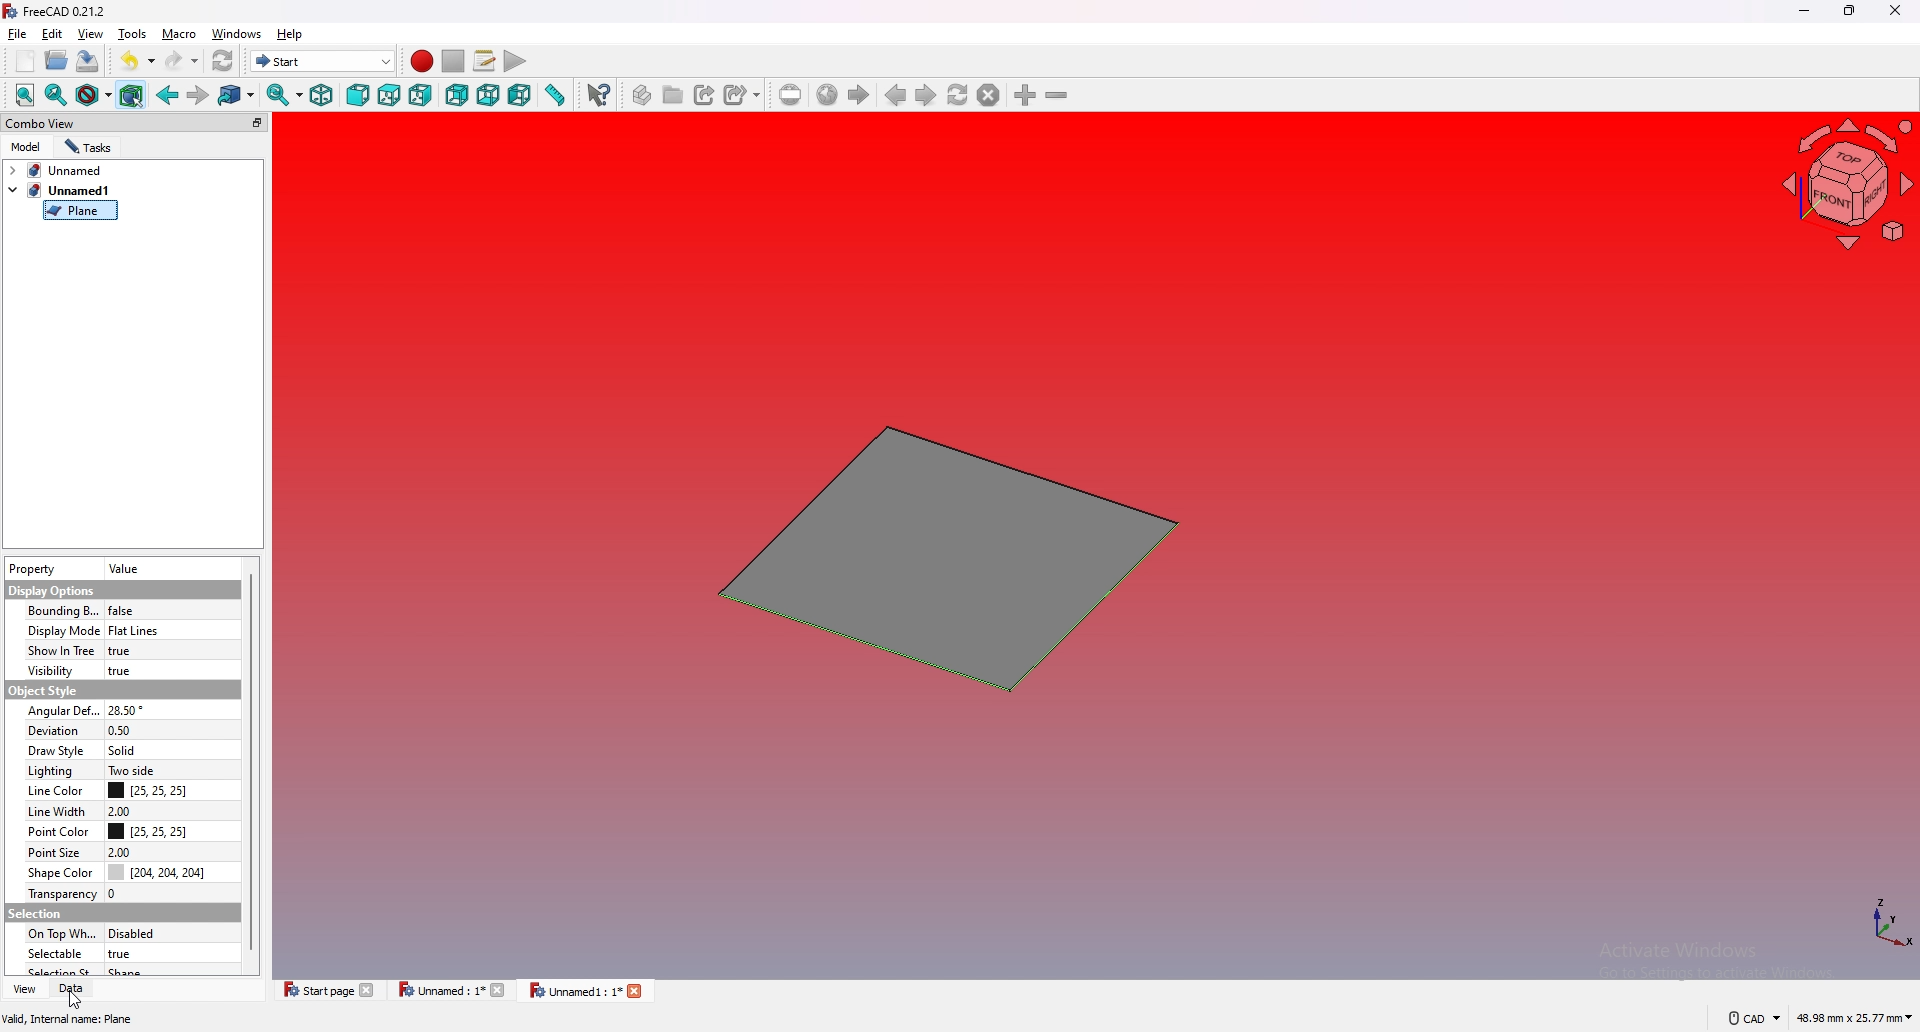 This screenshot has height=1032, width=1920. I want to click on false, so click(124, 610).